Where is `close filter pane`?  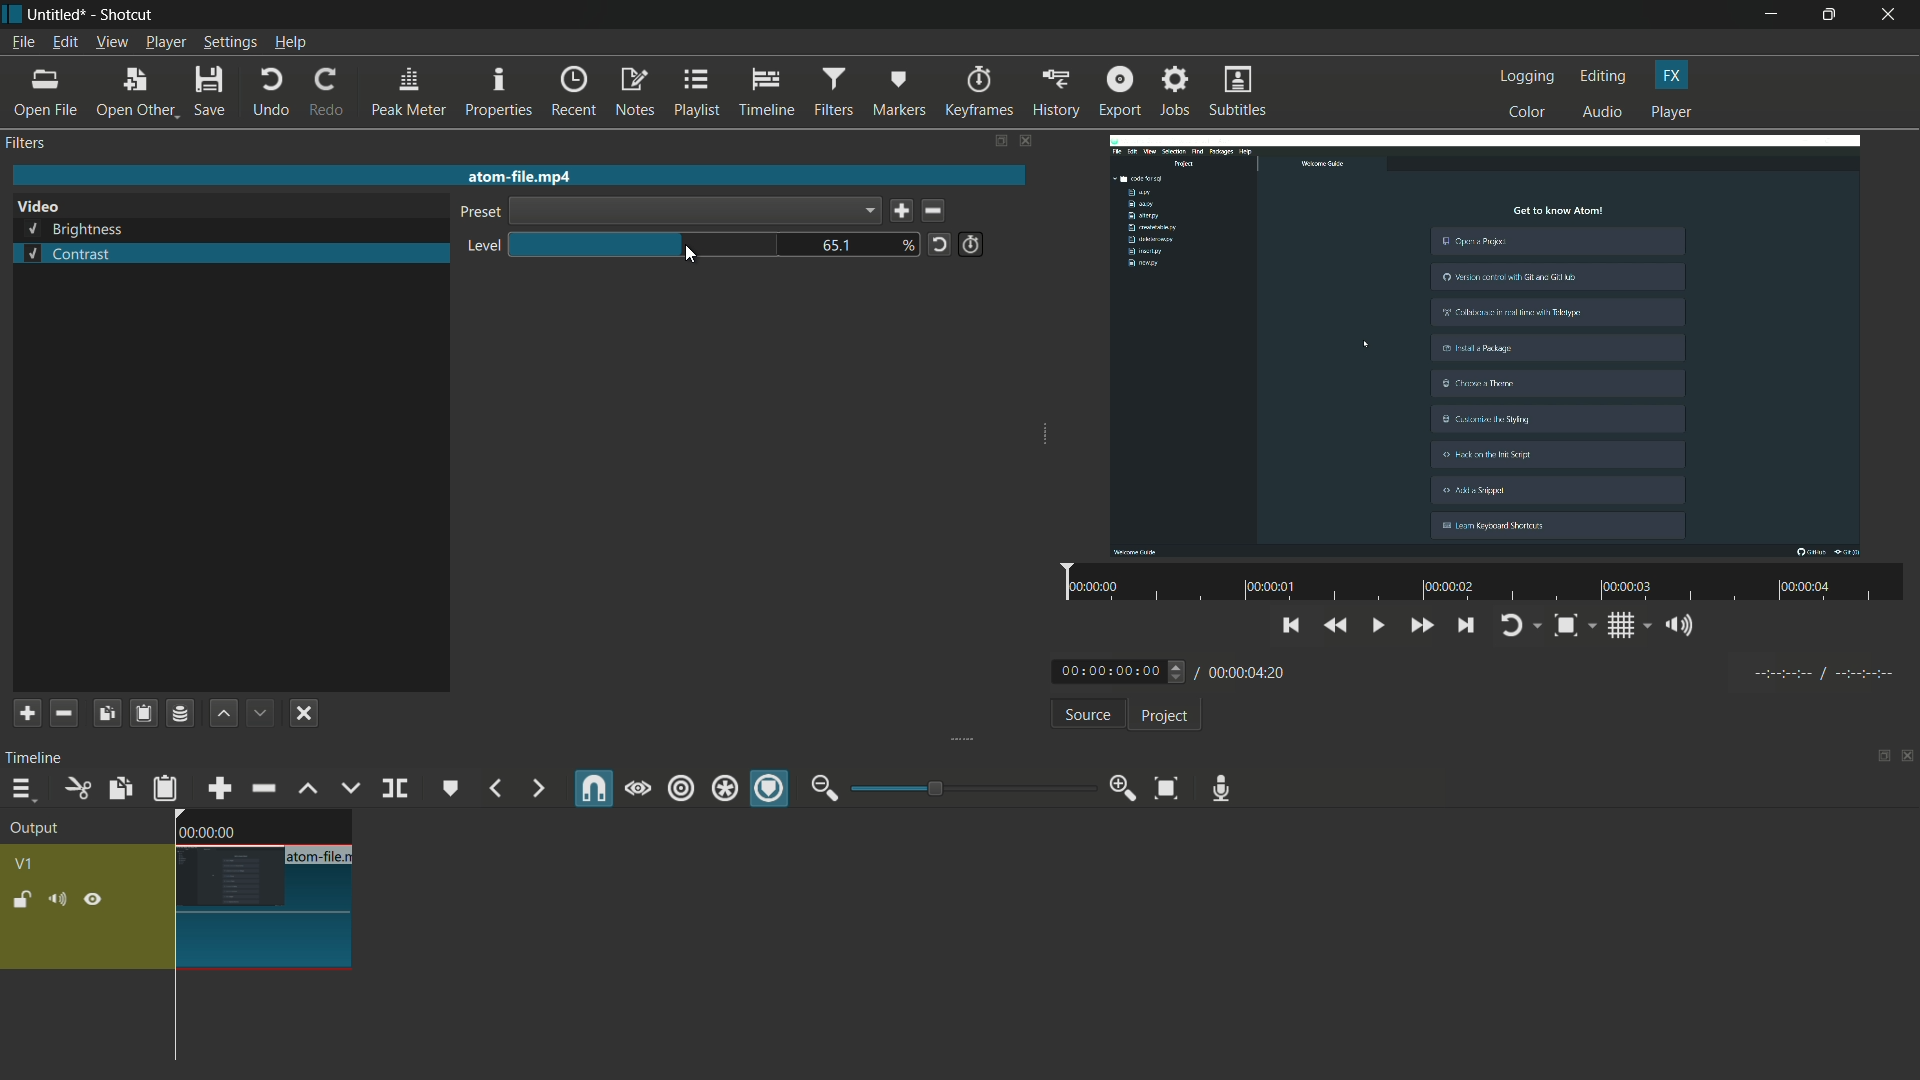 close filter pane is located at coordinates (1028, 143).